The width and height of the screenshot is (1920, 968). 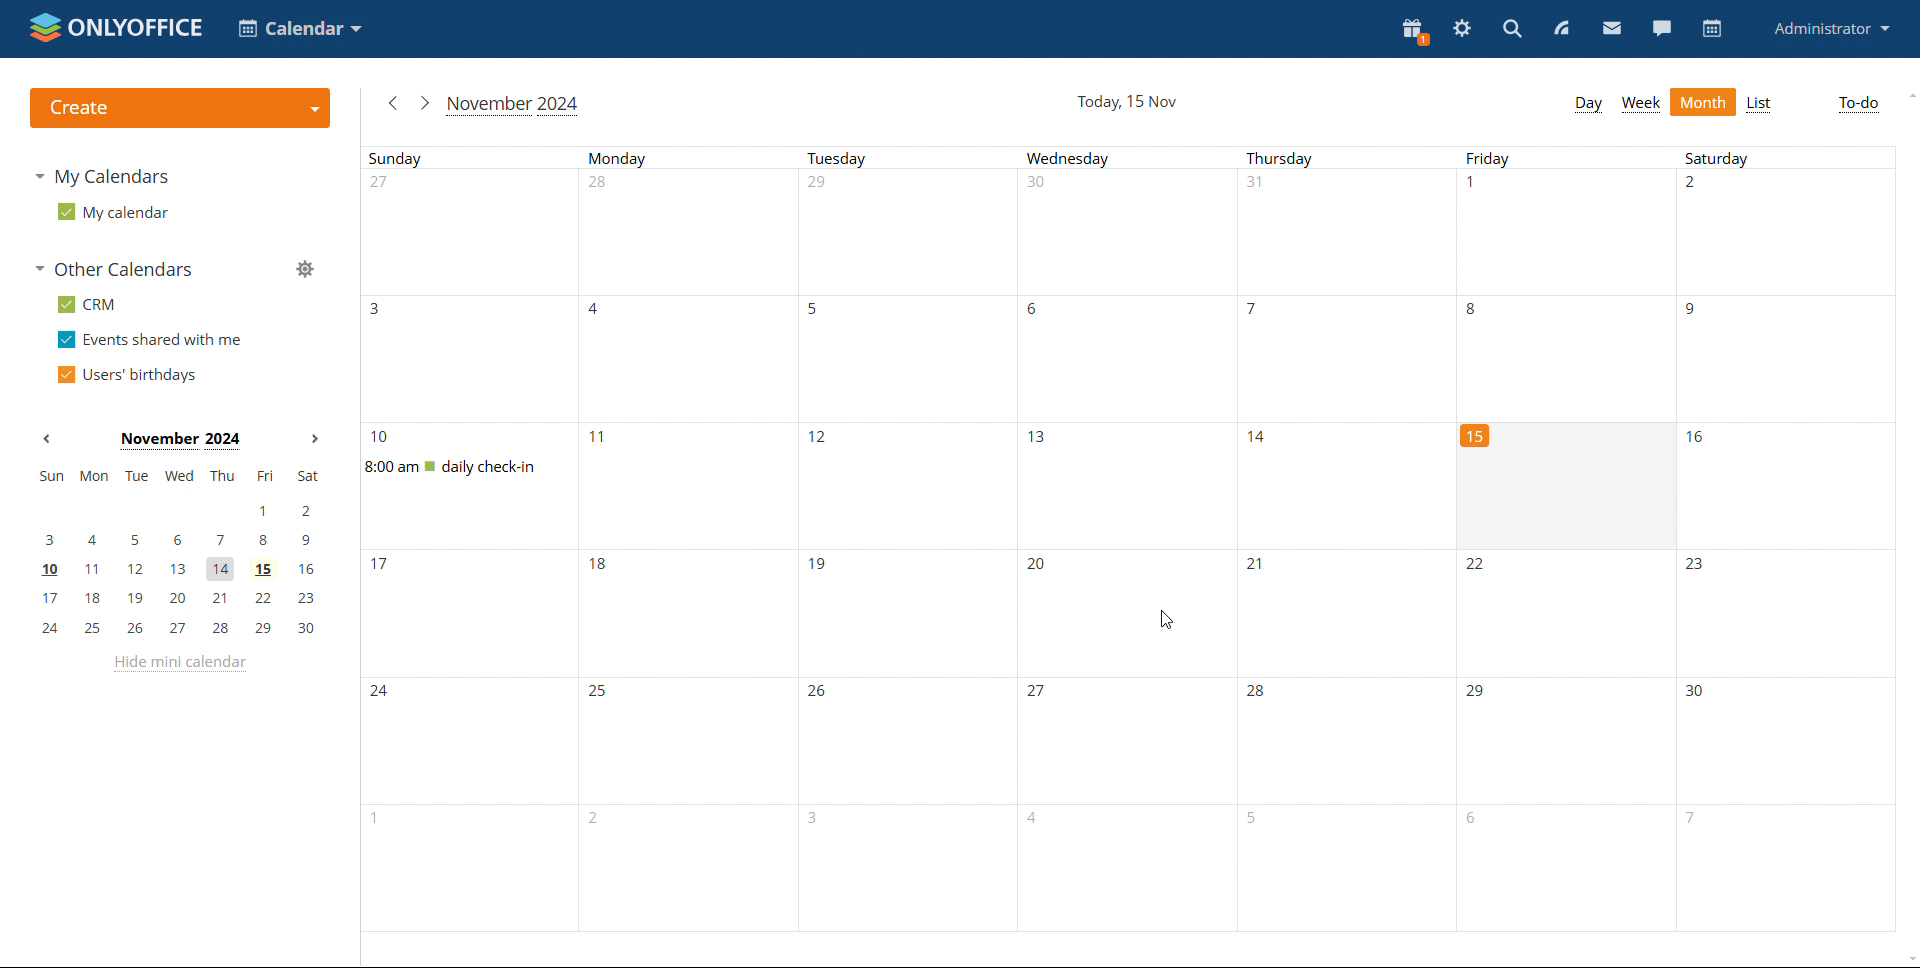 What do you see at coordinates (1344, 158) in the screenshot?
I see `individual day` at bounding box center [1344, 158].